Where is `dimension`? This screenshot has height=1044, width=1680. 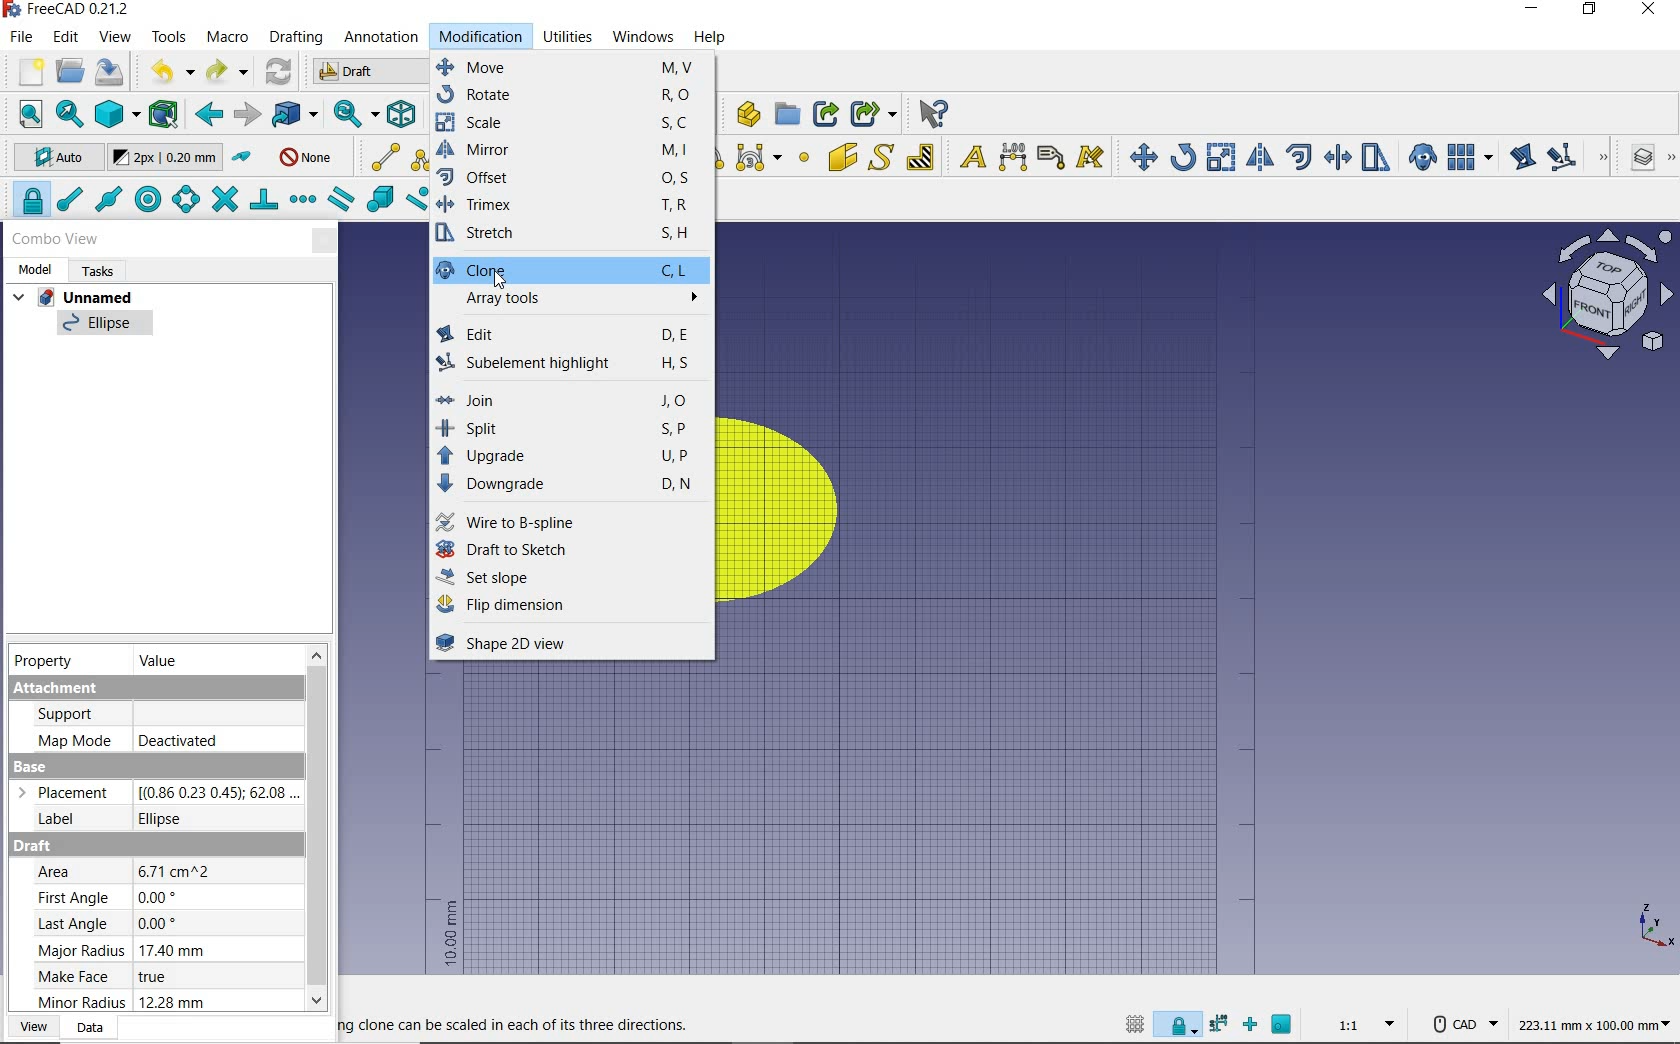 dimension is located at coordinates (1593, 1029).